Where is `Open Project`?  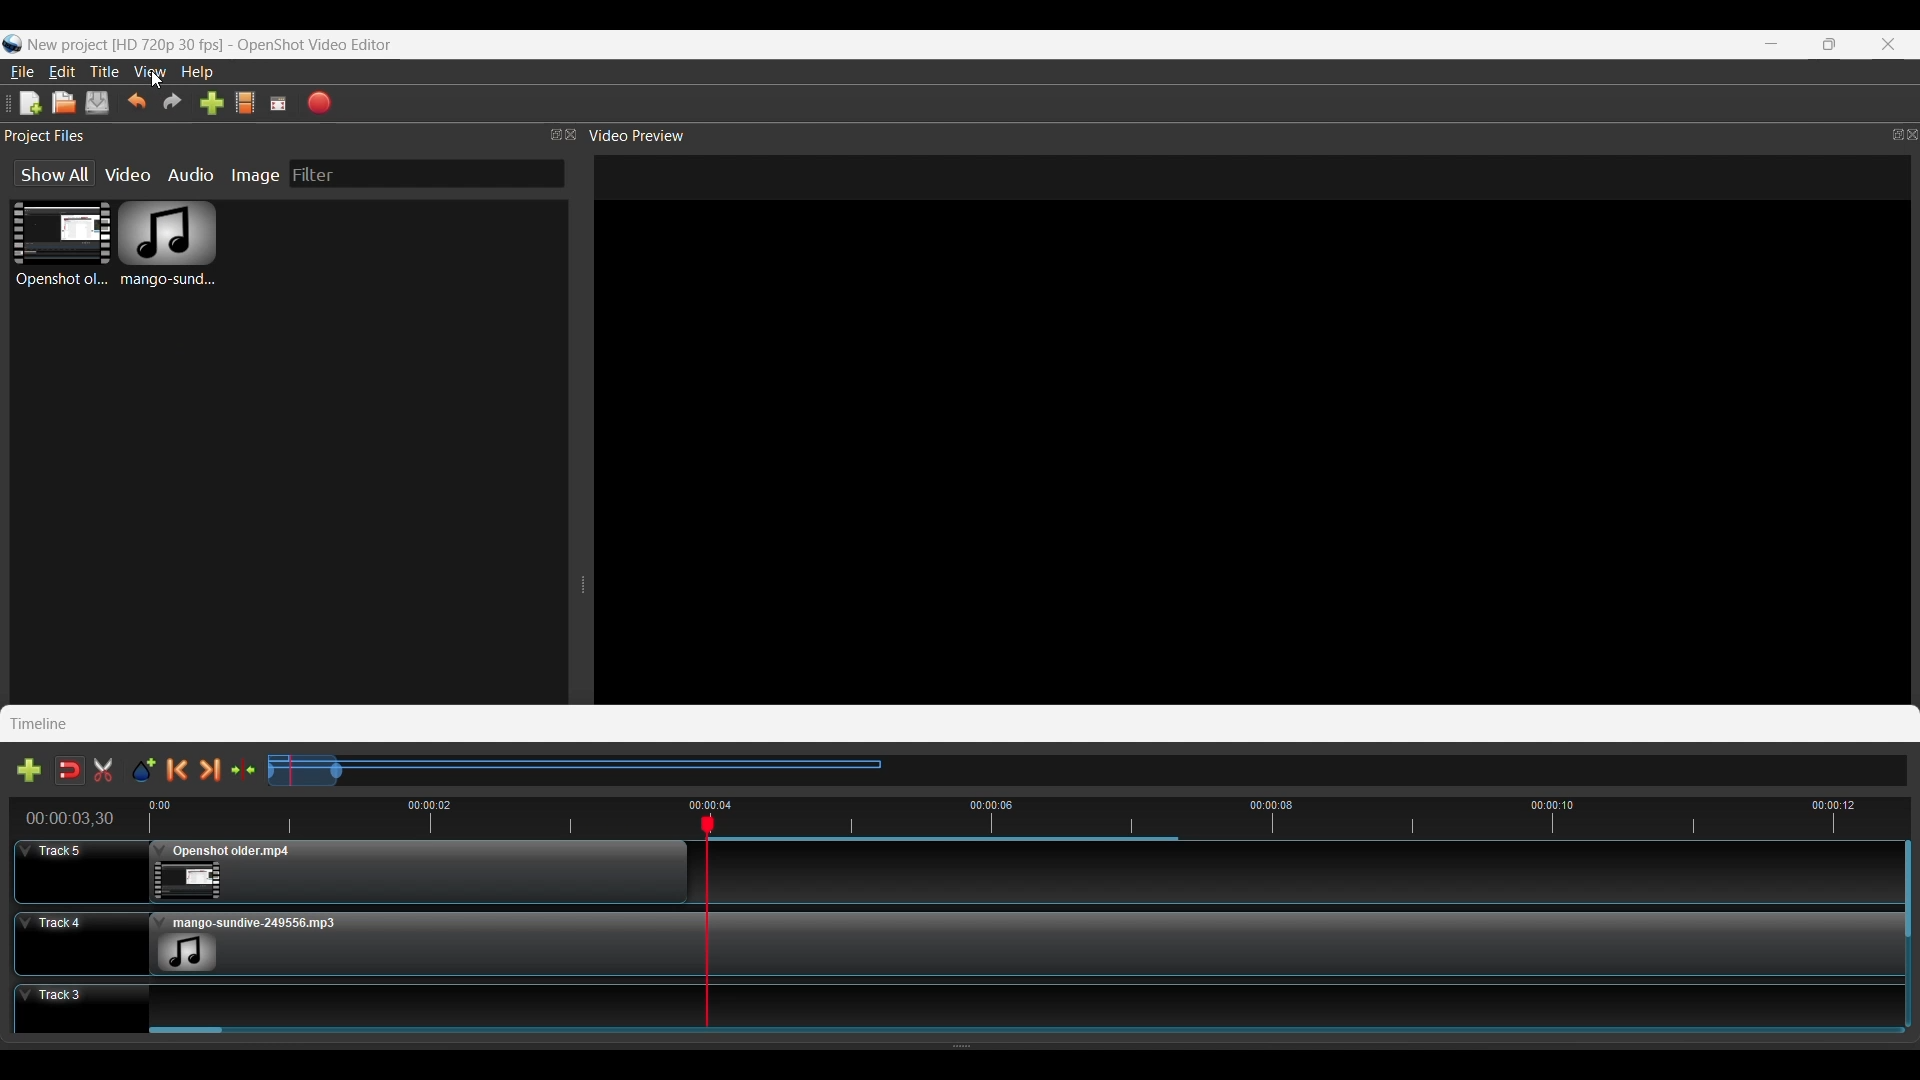
Open Project is located at coordinates (65, 103).